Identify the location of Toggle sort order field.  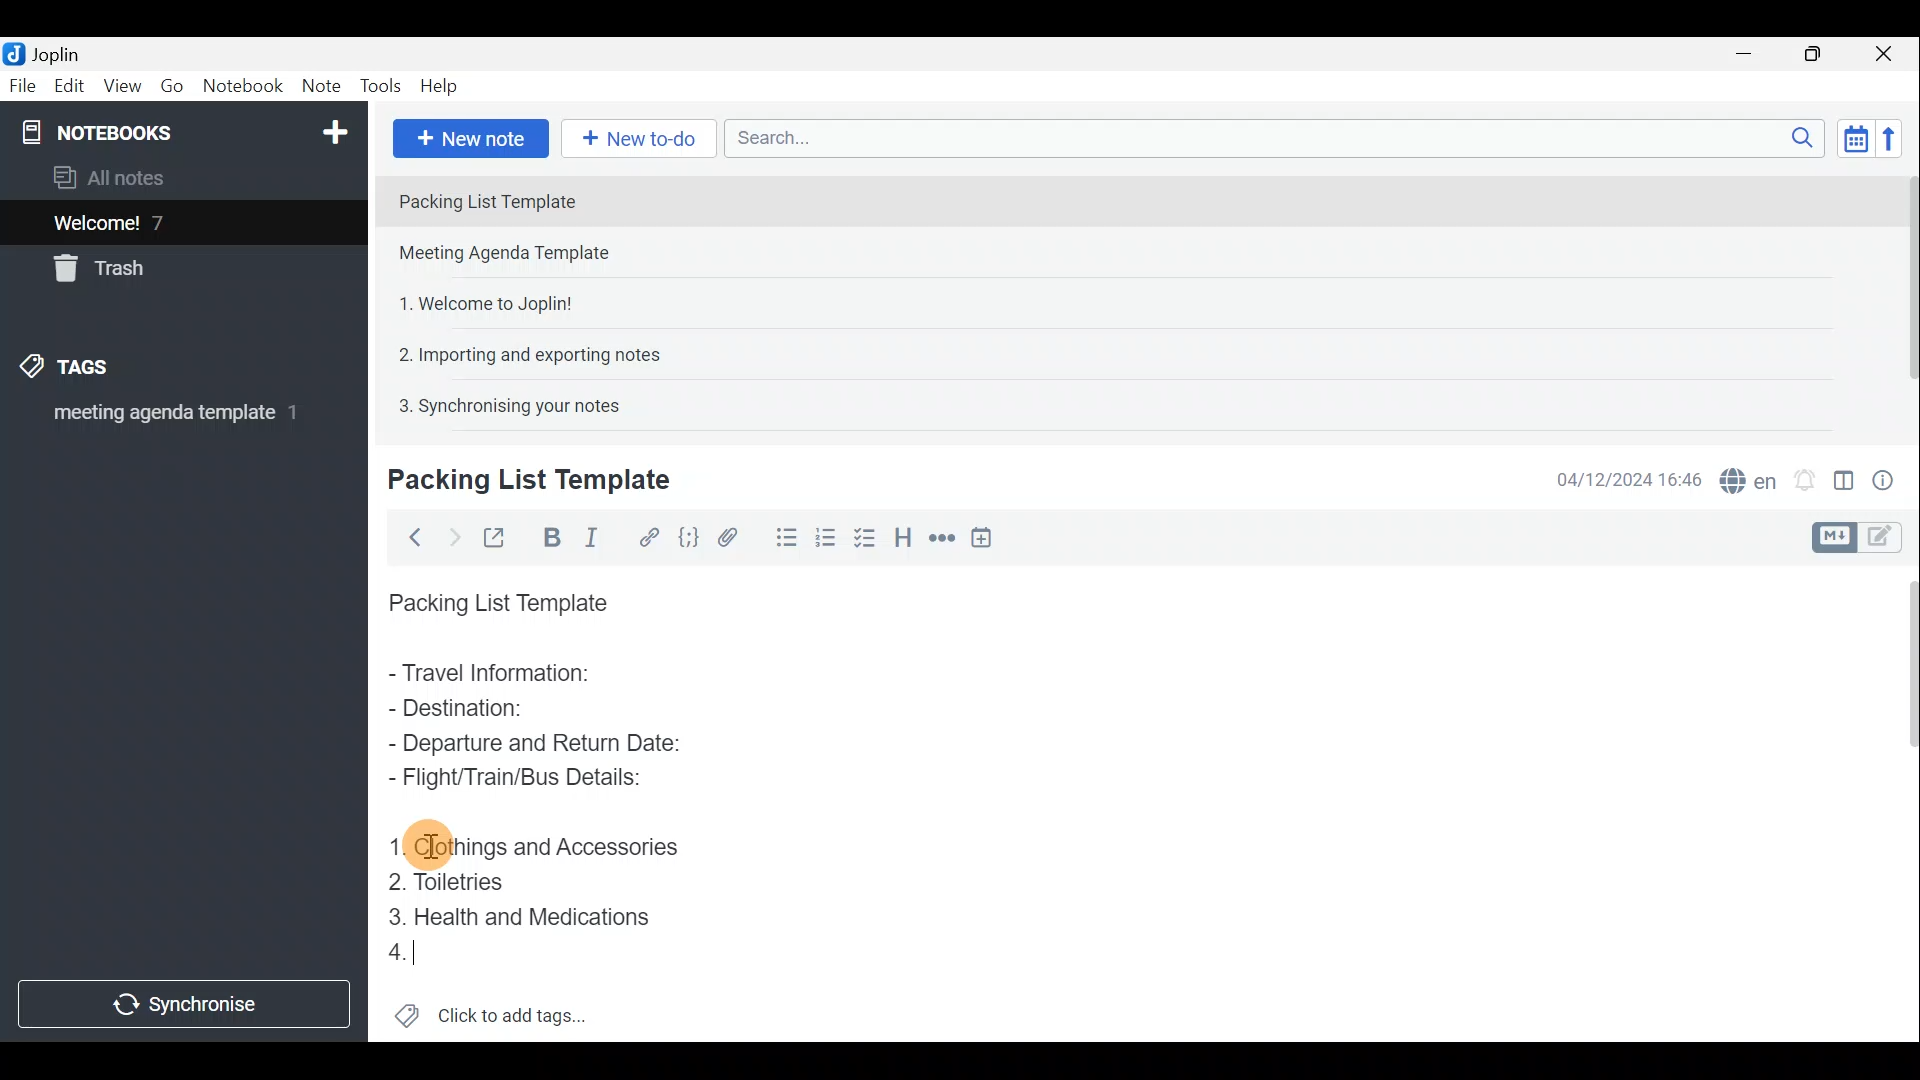
(1849, 138).